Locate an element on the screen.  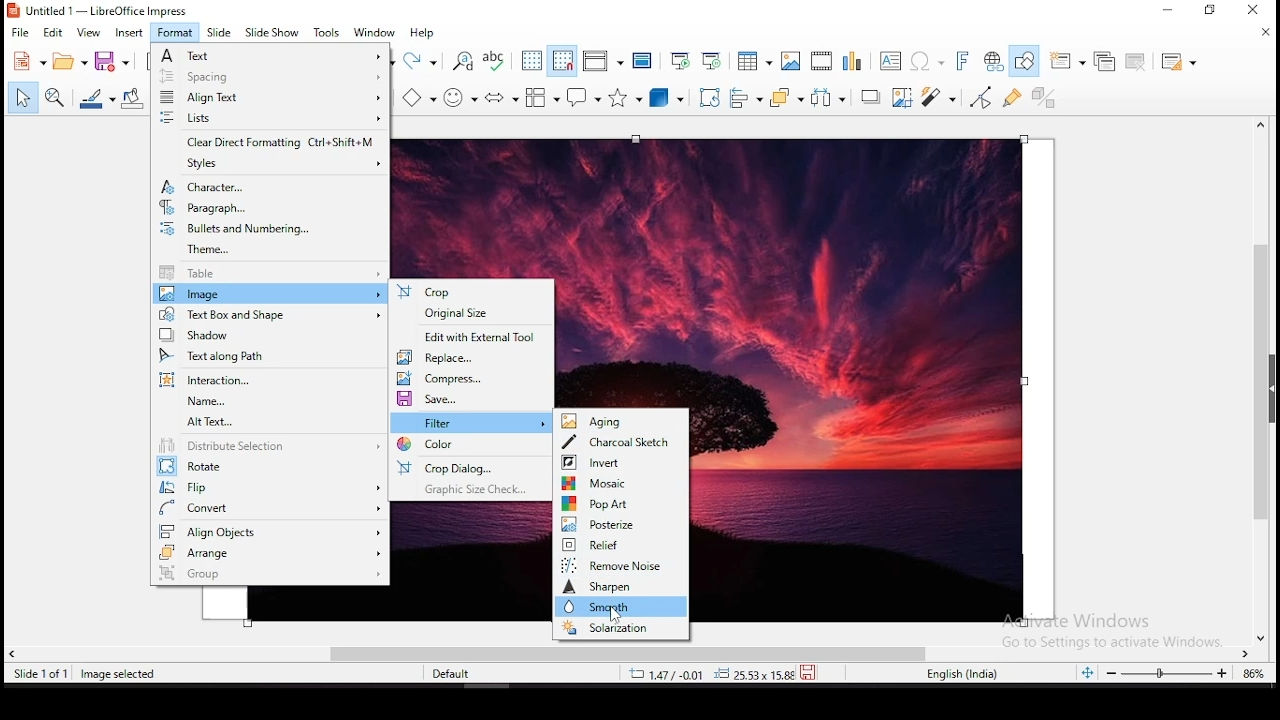
solarization is located at coordinates (621, 629).